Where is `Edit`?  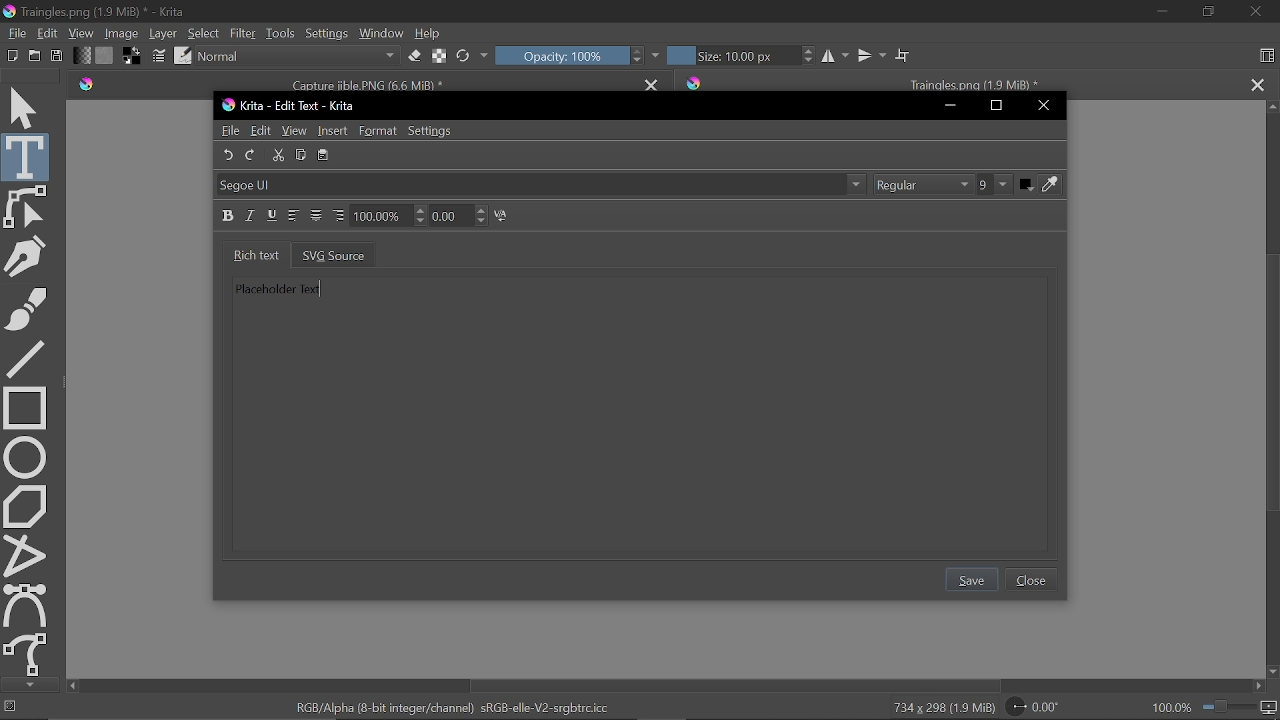 Edit is located at coordinates (262, 130).